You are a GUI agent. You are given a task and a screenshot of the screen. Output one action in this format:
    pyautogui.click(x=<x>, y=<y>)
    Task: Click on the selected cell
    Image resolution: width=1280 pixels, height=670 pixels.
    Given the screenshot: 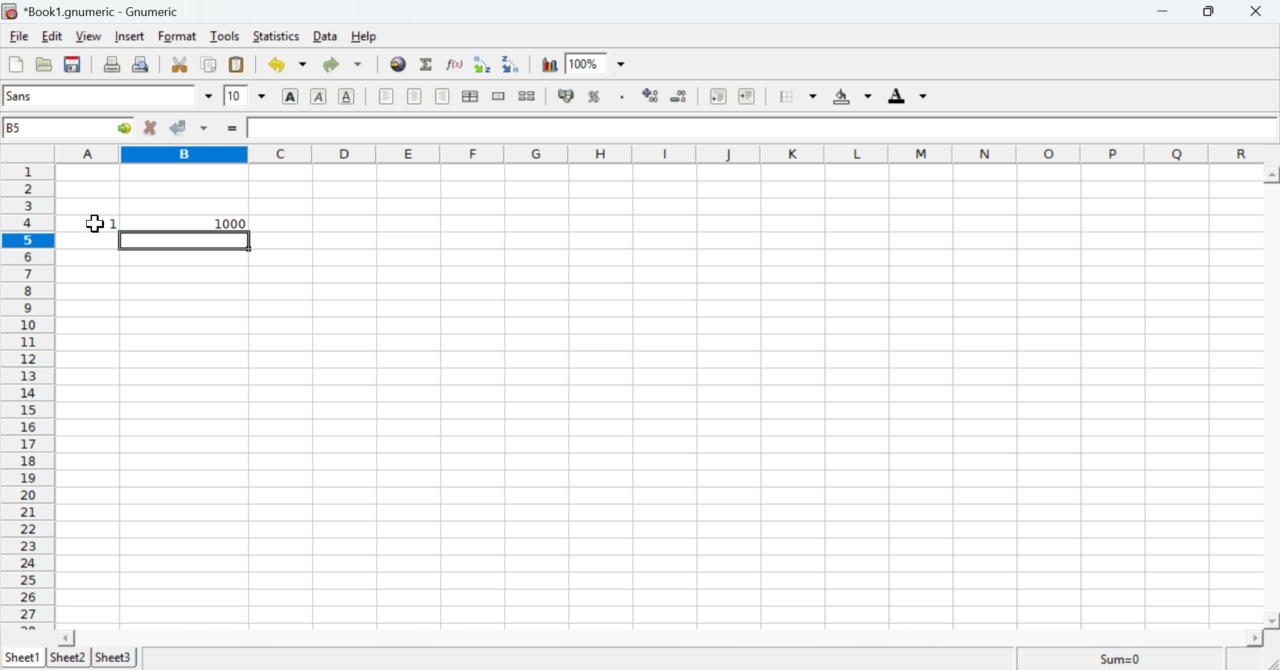 What is the action you would take?
    pyautogui.click(x=185, y=241)
    